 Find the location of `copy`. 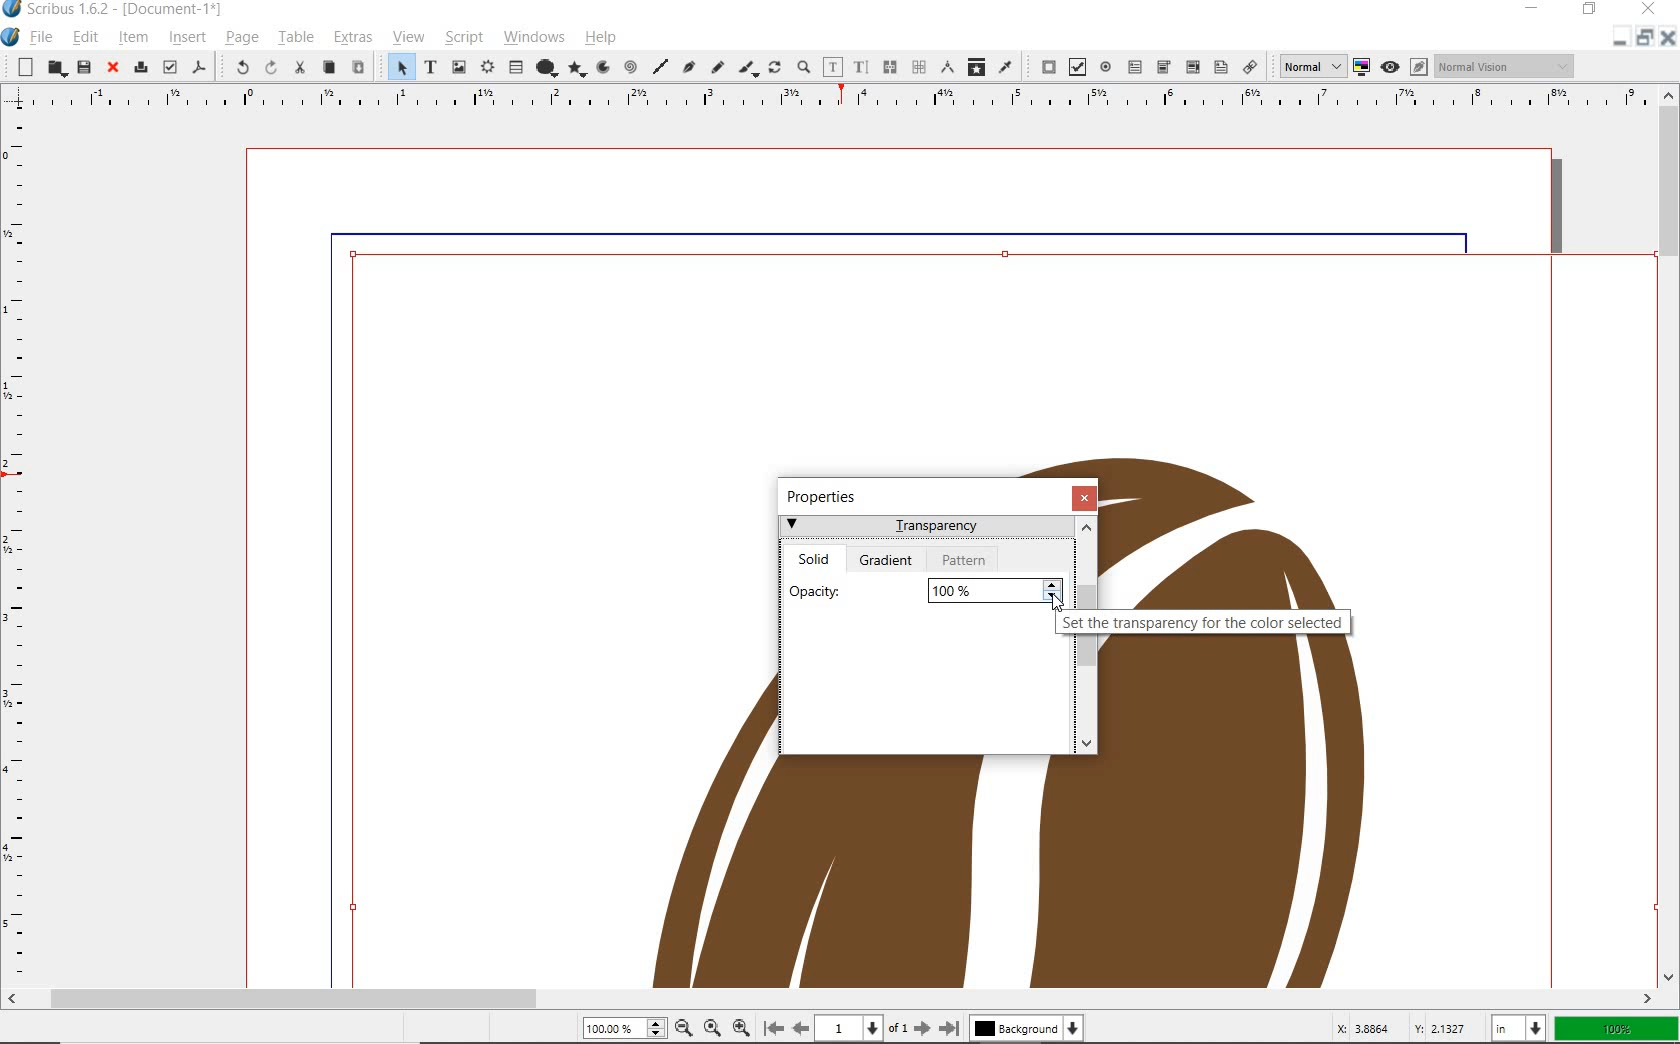

copy is located at coordinates (330, 67).